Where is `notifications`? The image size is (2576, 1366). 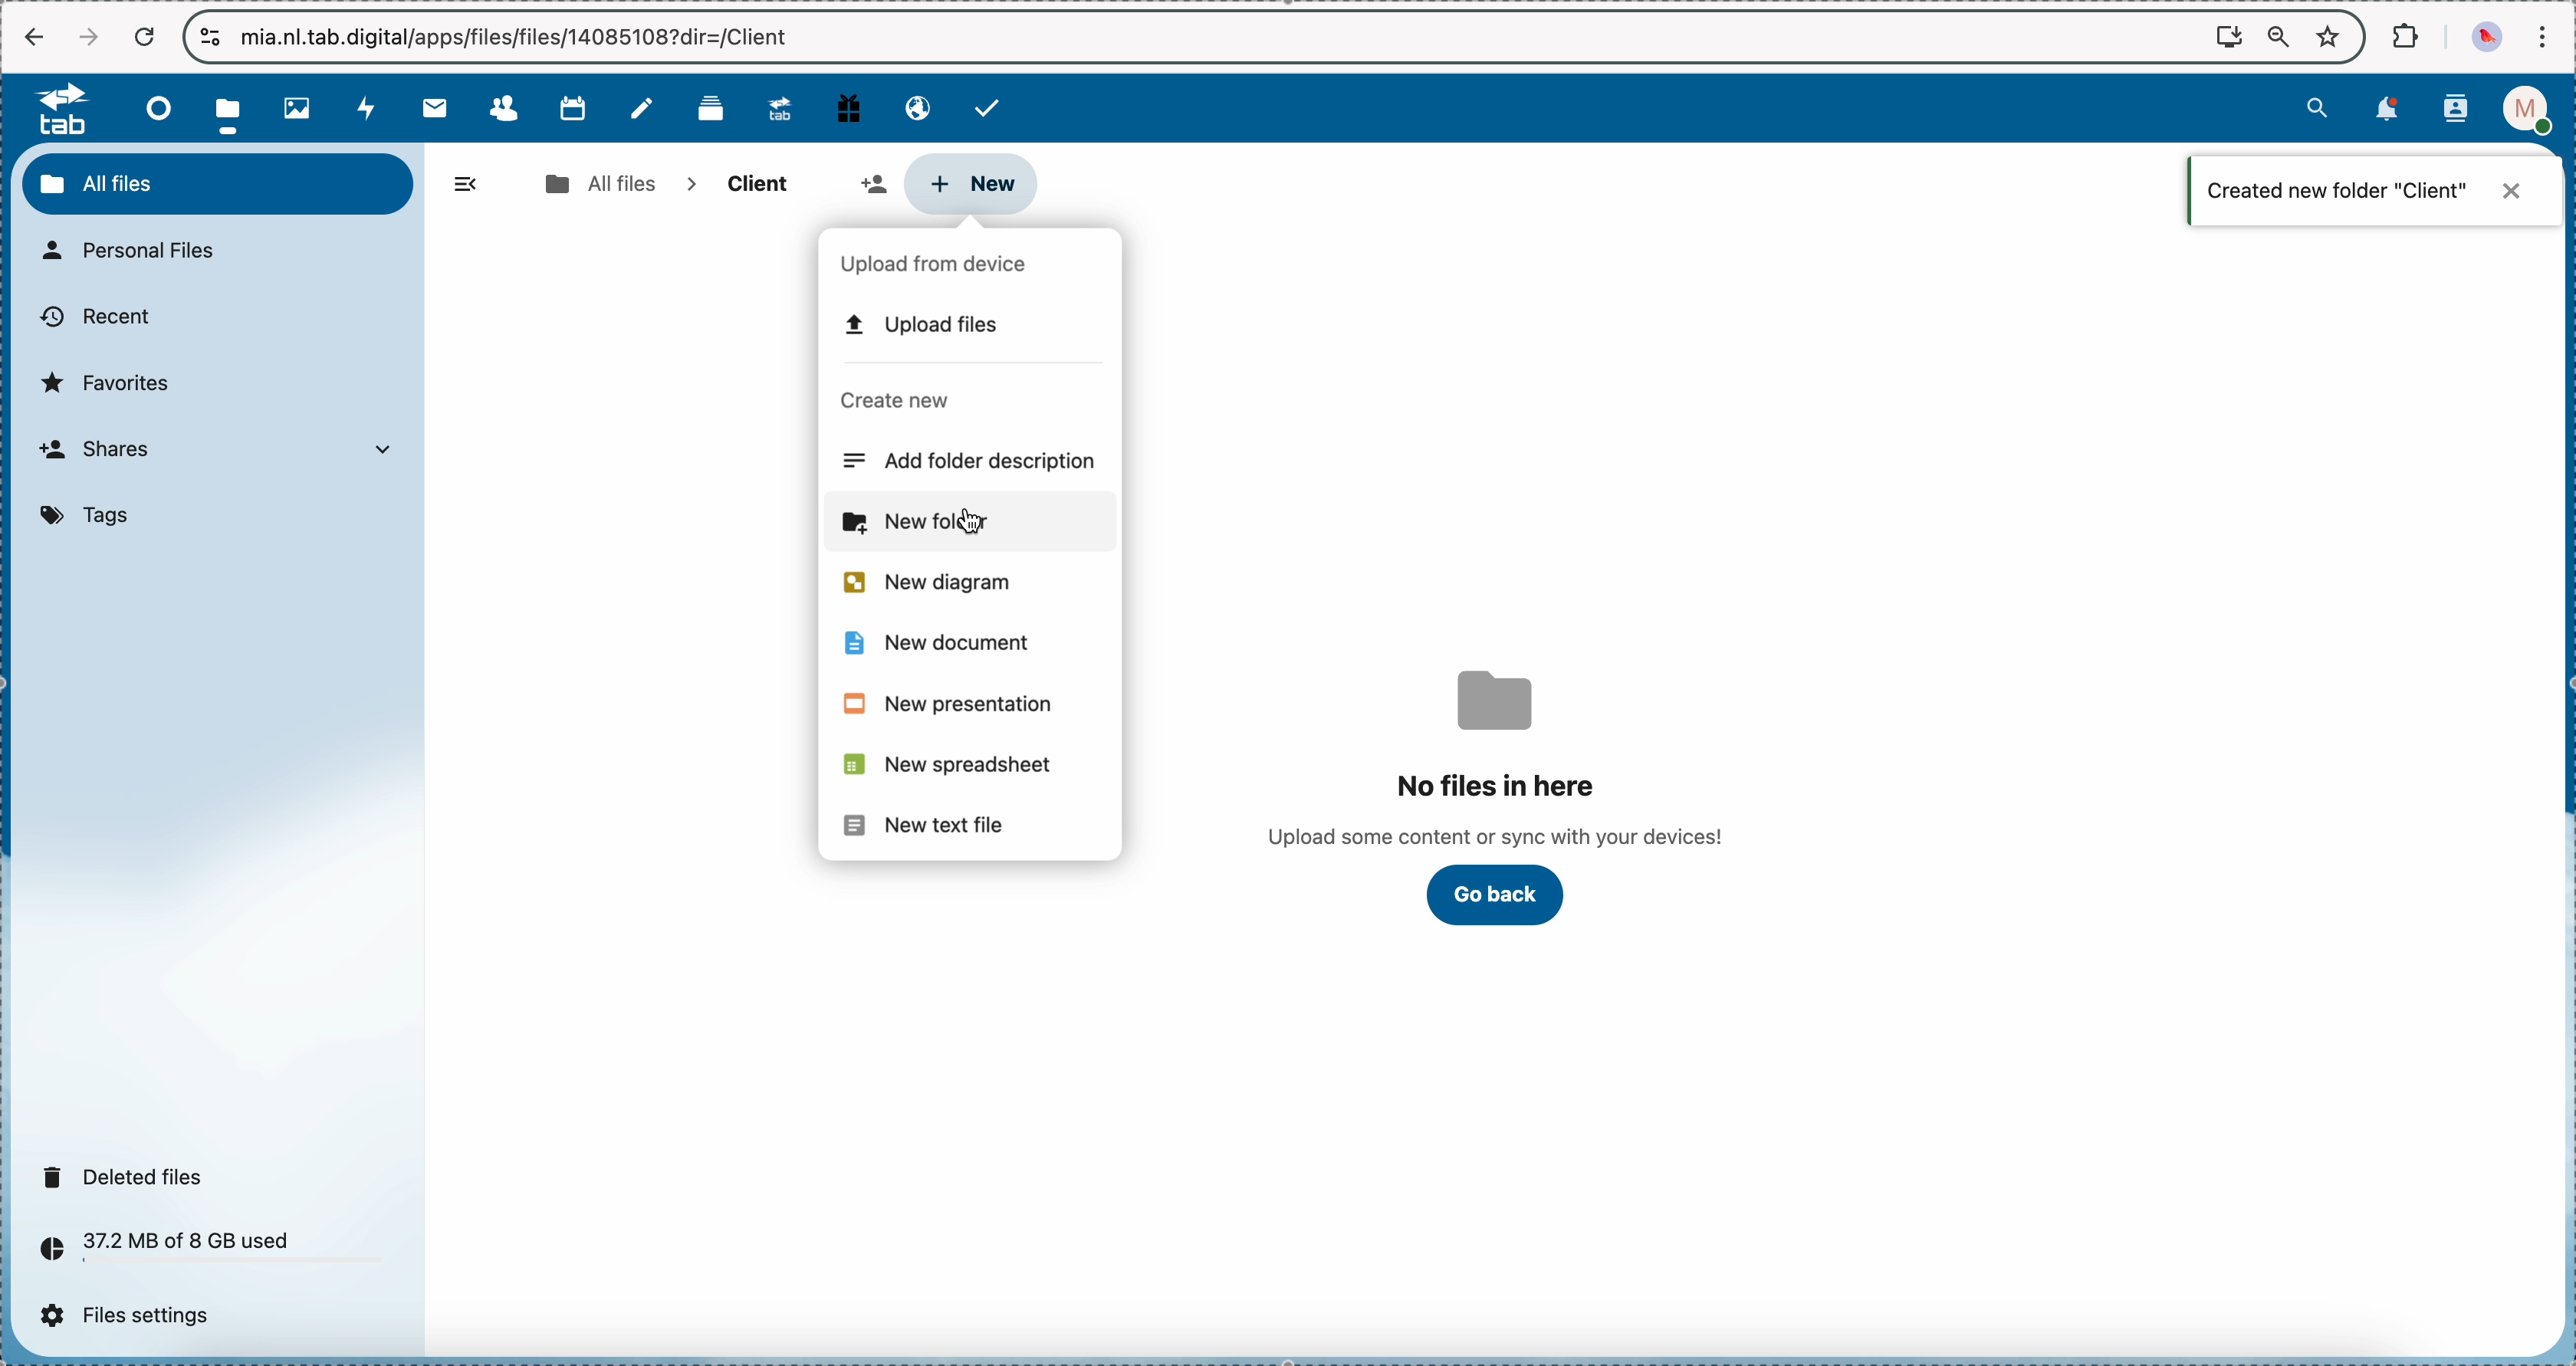
notifications is located at coordinates (2383, 110).